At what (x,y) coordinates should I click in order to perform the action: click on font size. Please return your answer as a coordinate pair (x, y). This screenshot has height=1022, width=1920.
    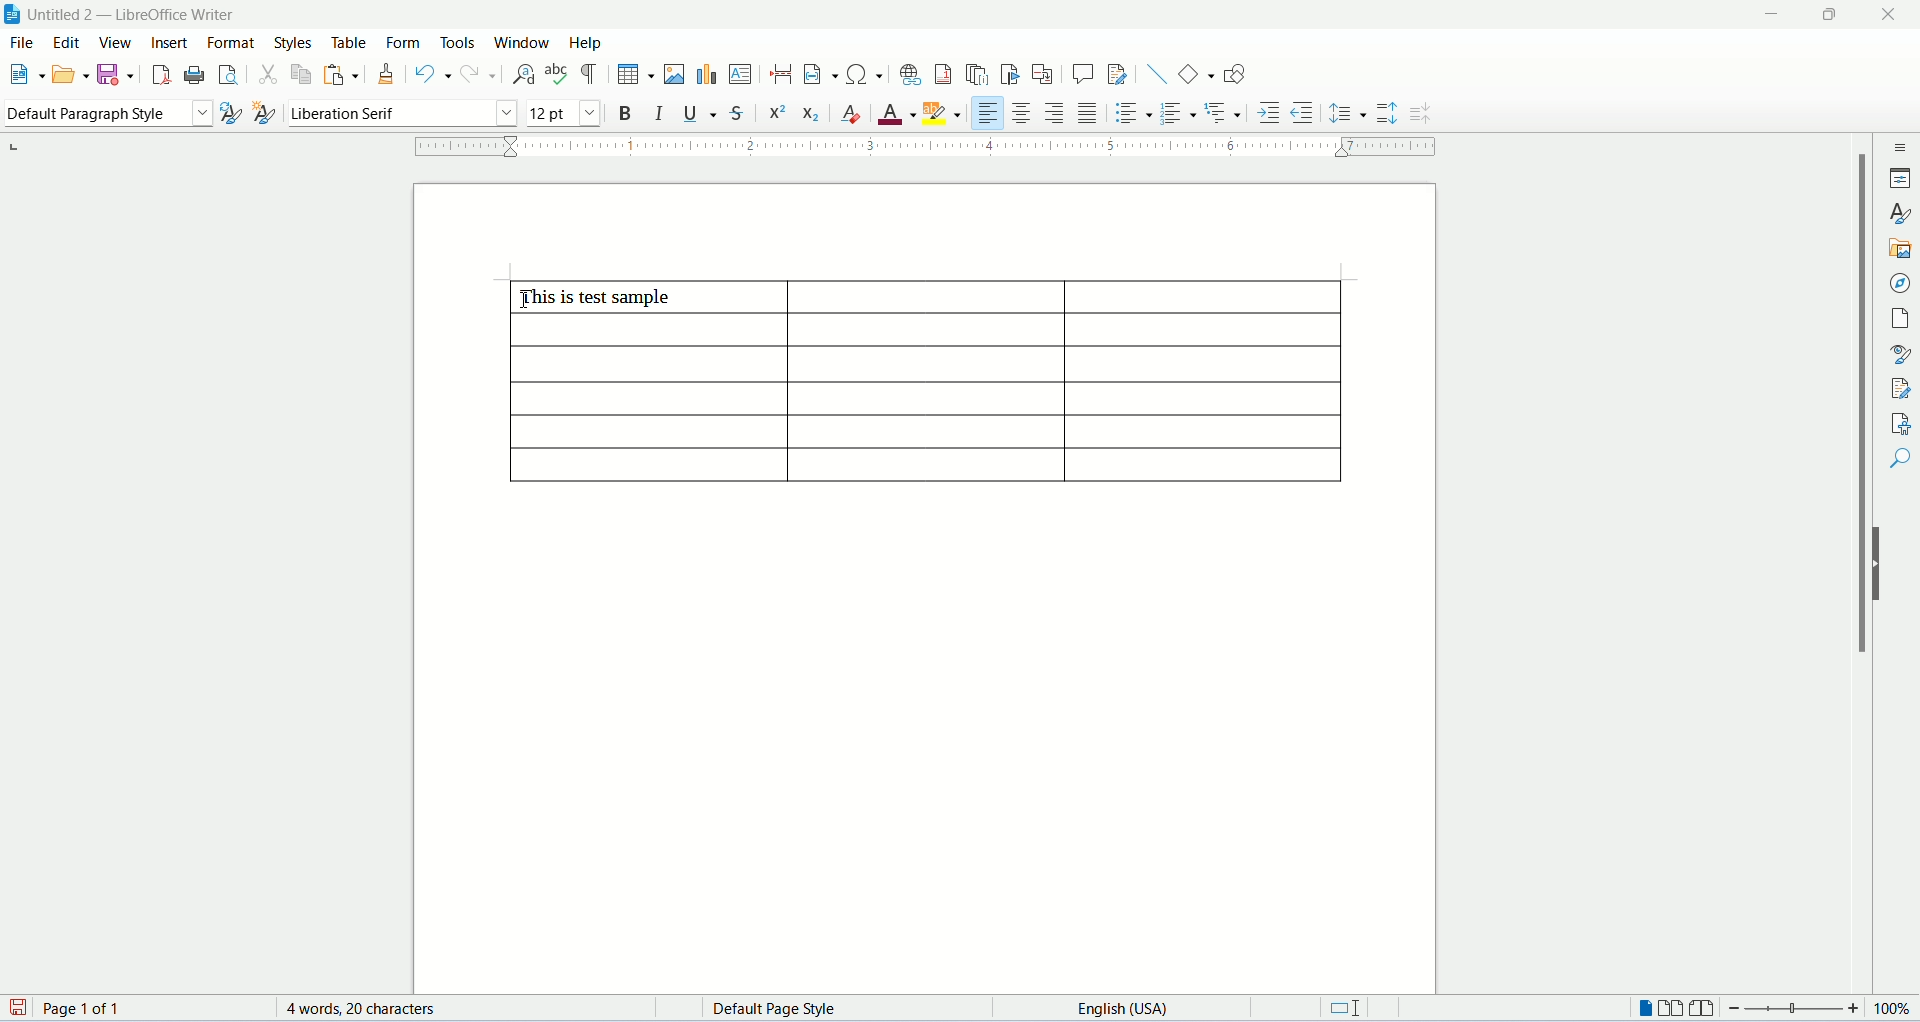
    Looking at the image, I should click on (565, 114).